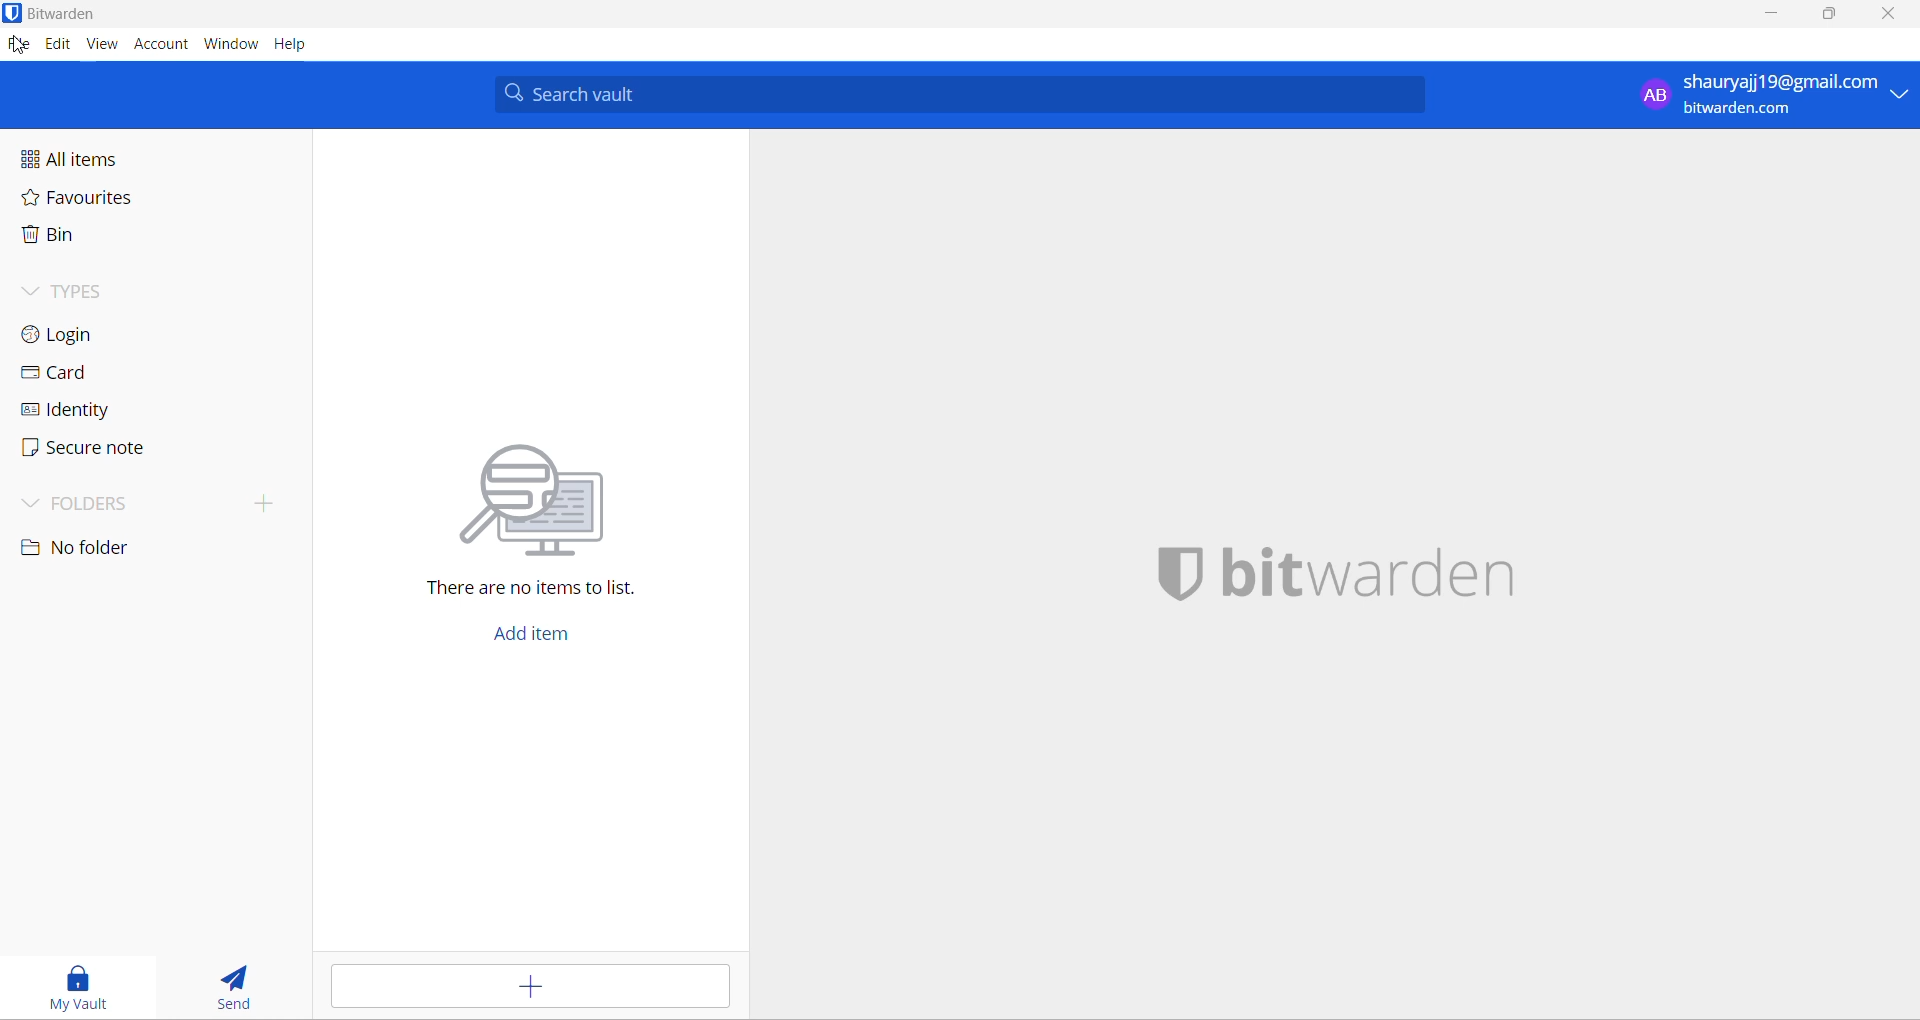 The width and height of the screenshot is (1920, 1020). I want to click on application logo, so click(1178, 576).